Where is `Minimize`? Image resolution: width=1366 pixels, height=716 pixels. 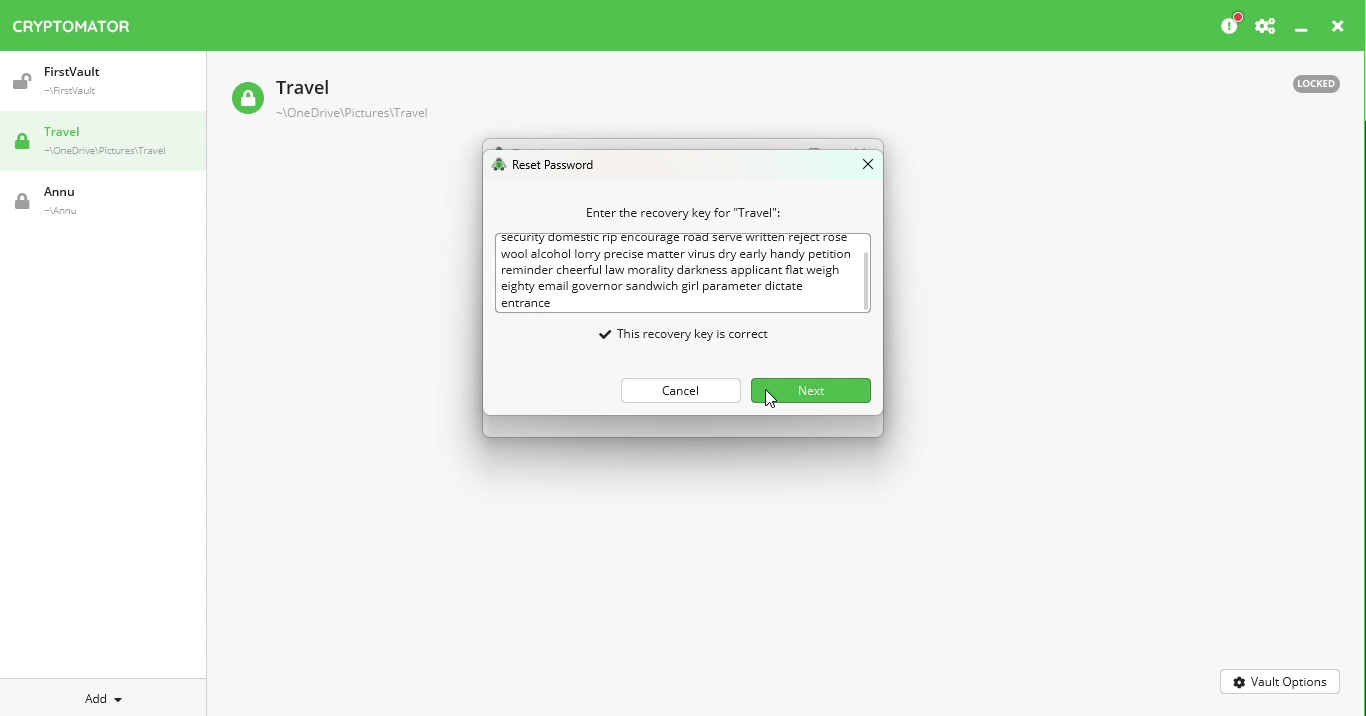 Minimize is located at coordinates (1302, 31).